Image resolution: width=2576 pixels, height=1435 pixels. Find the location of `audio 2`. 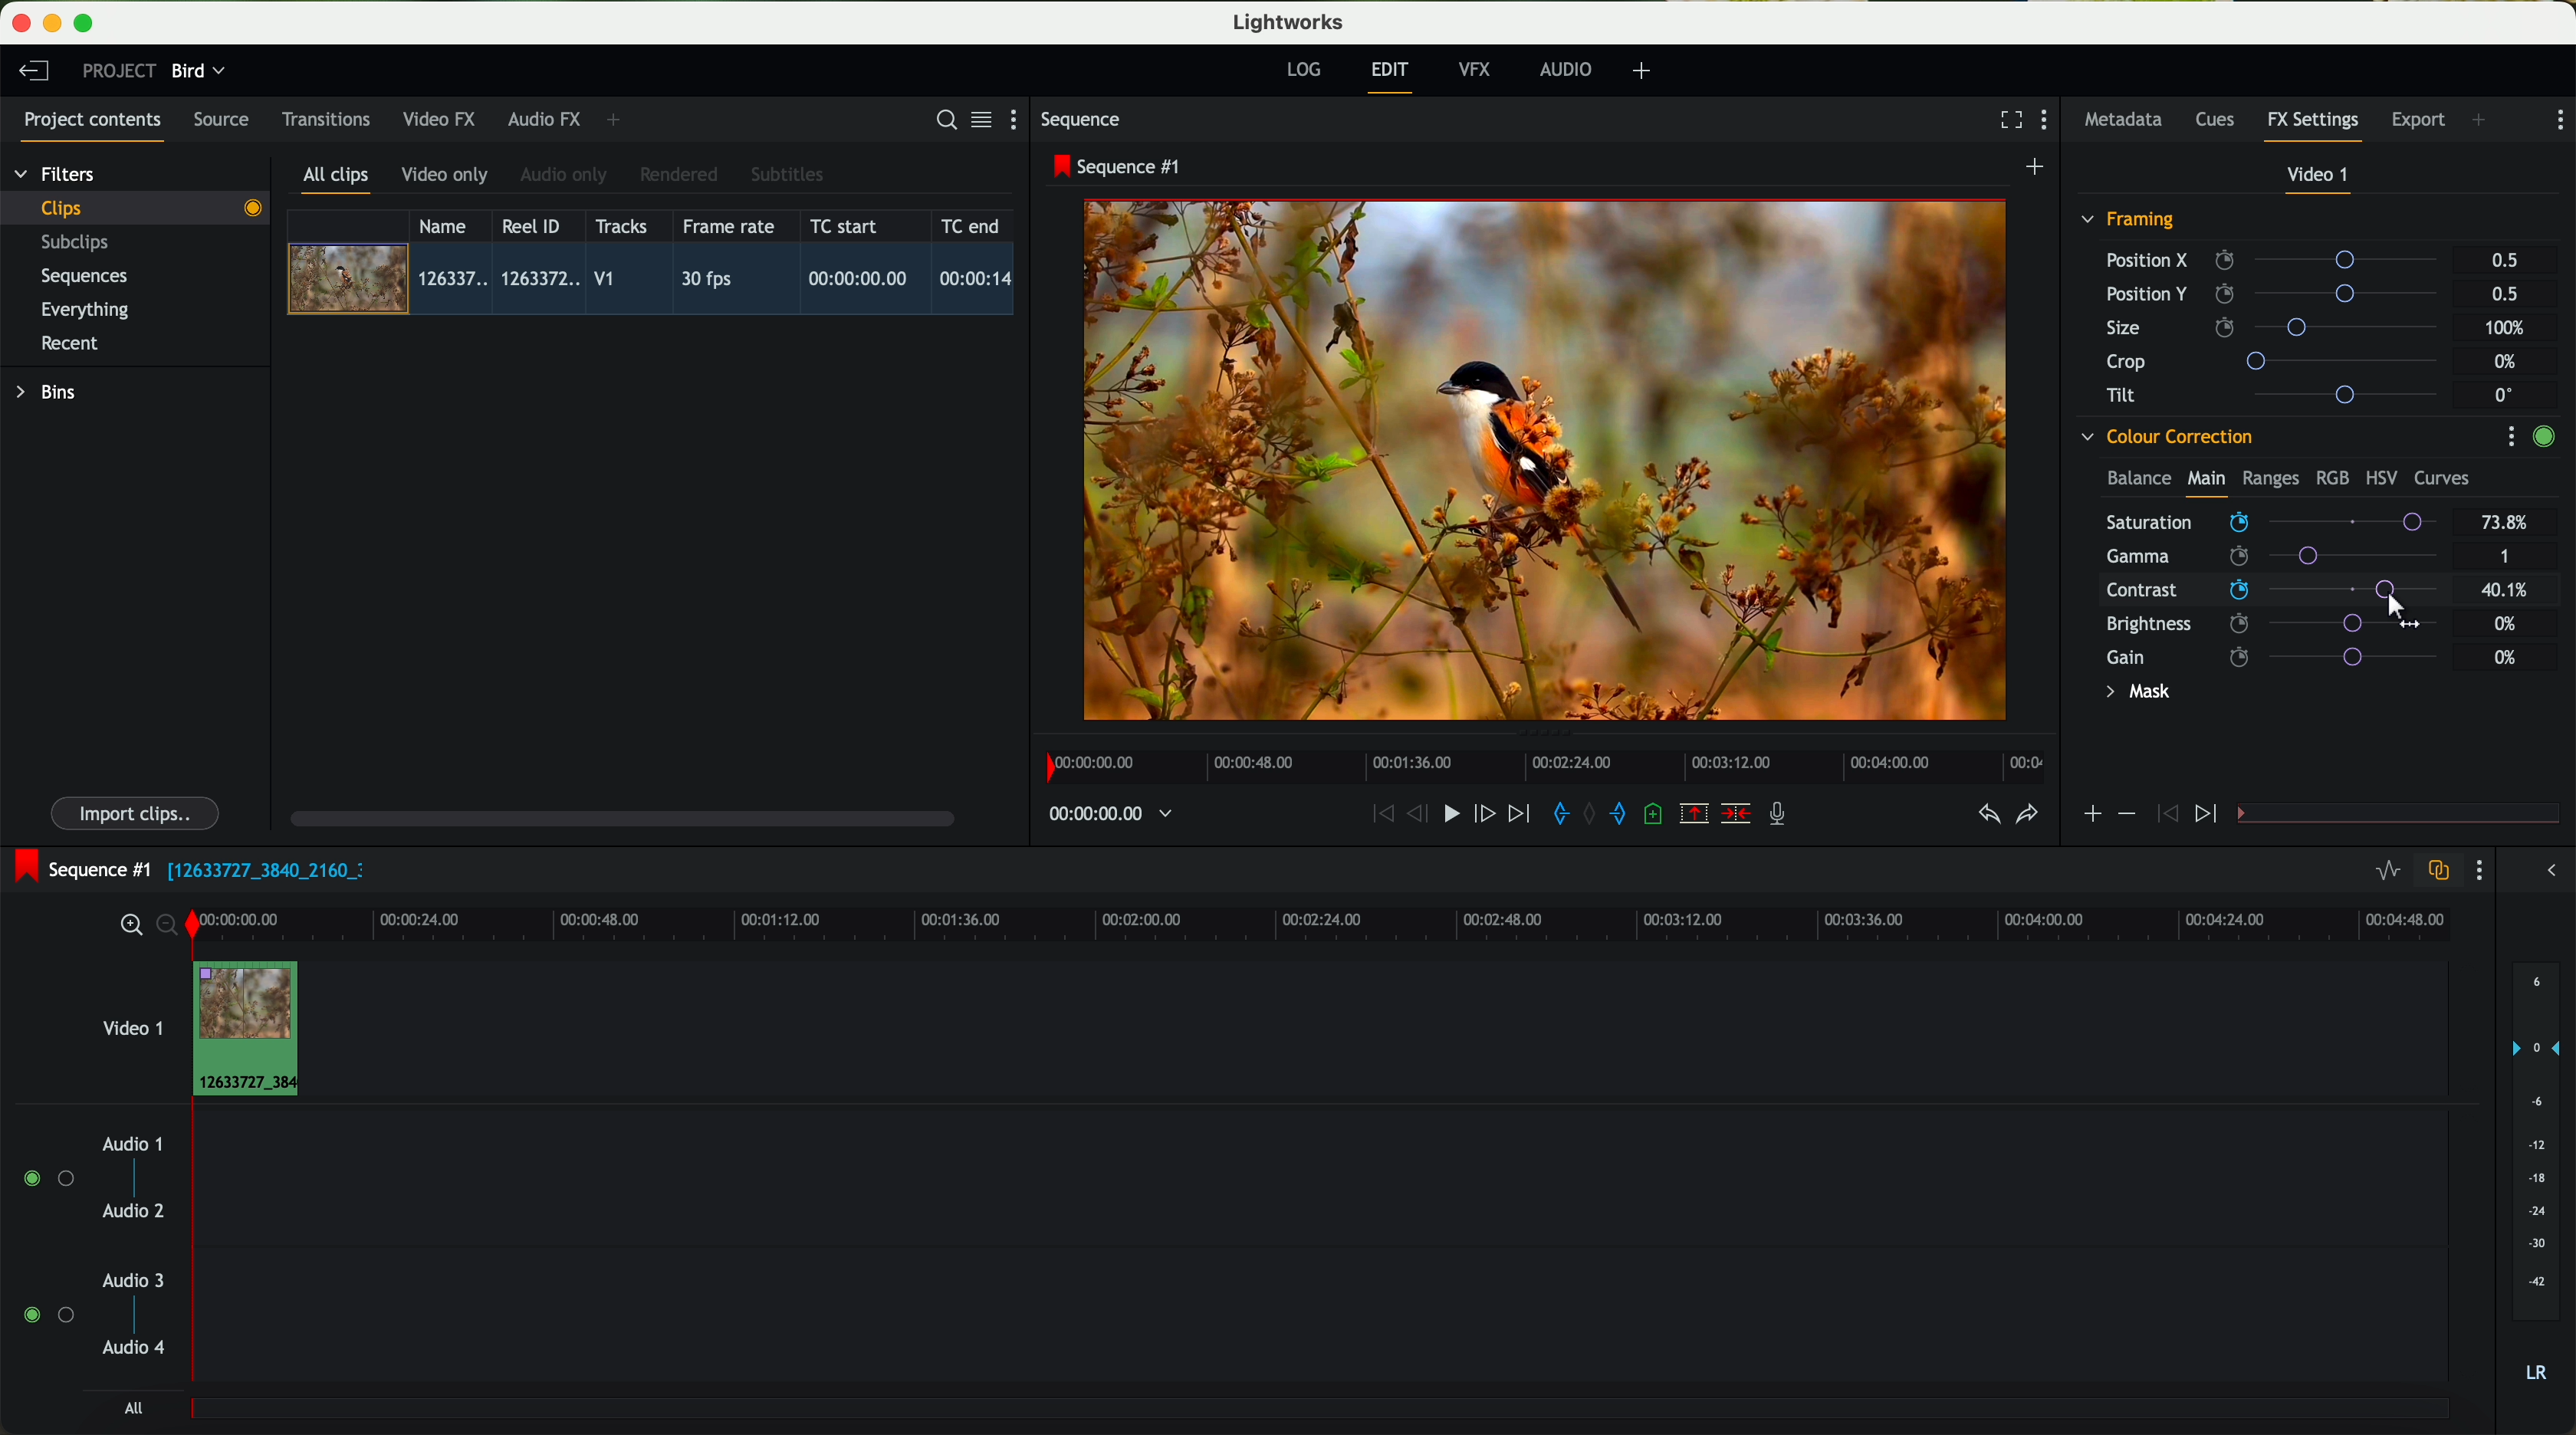

audio 2 is located at coordinates (135, 1212).